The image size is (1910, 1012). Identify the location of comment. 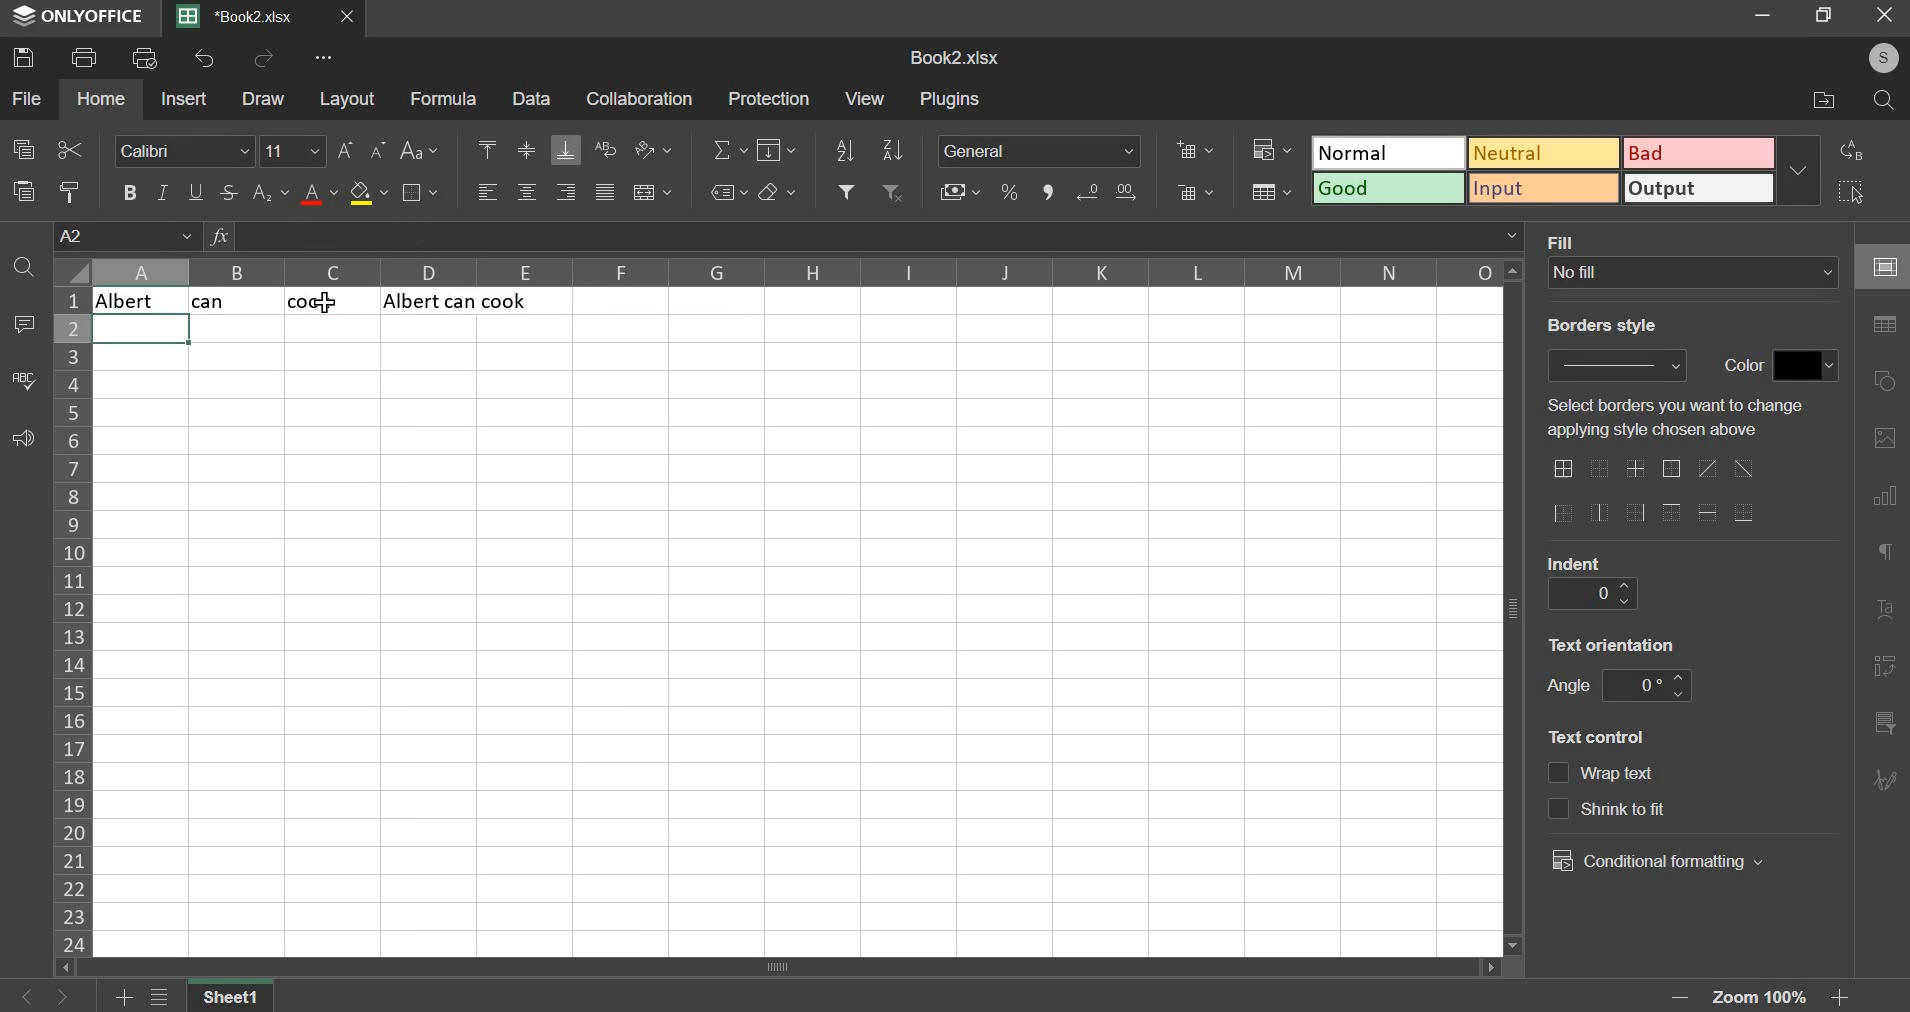
(23, 324).